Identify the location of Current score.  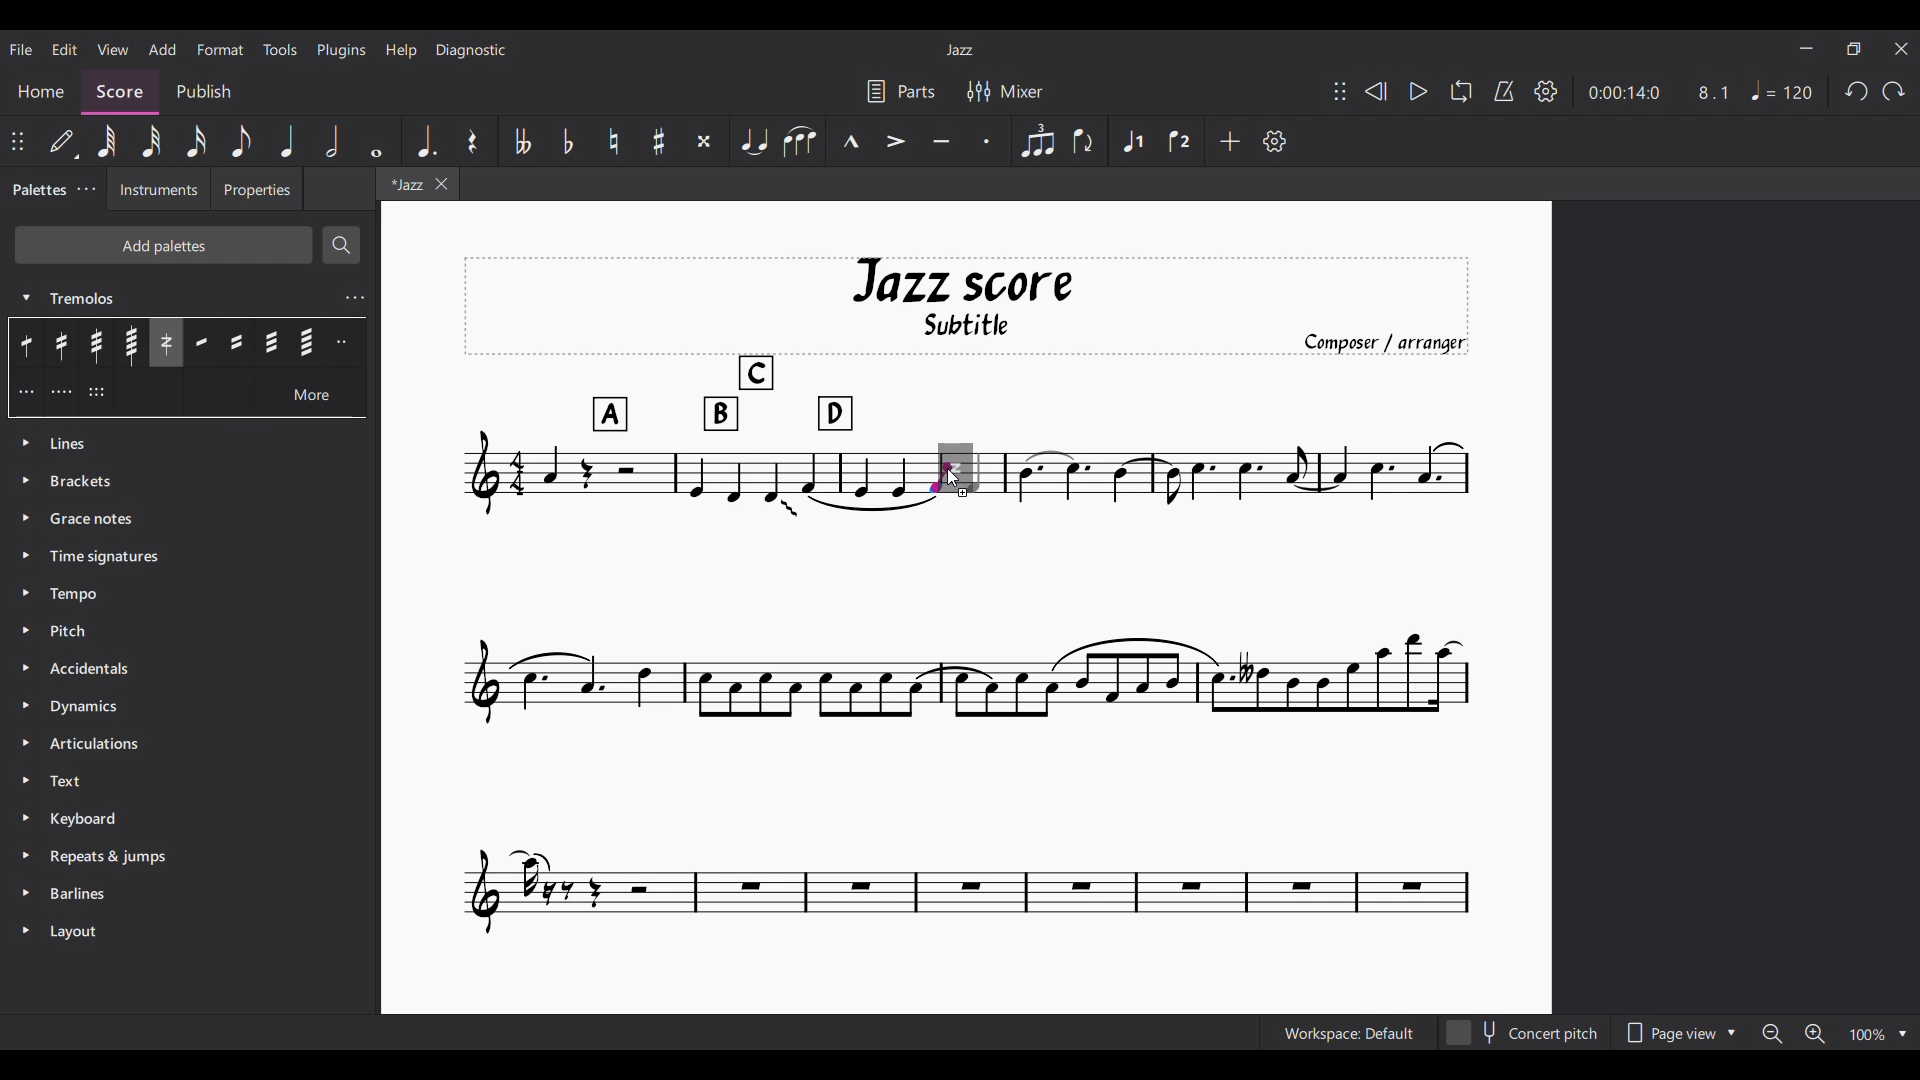
(693, 471).